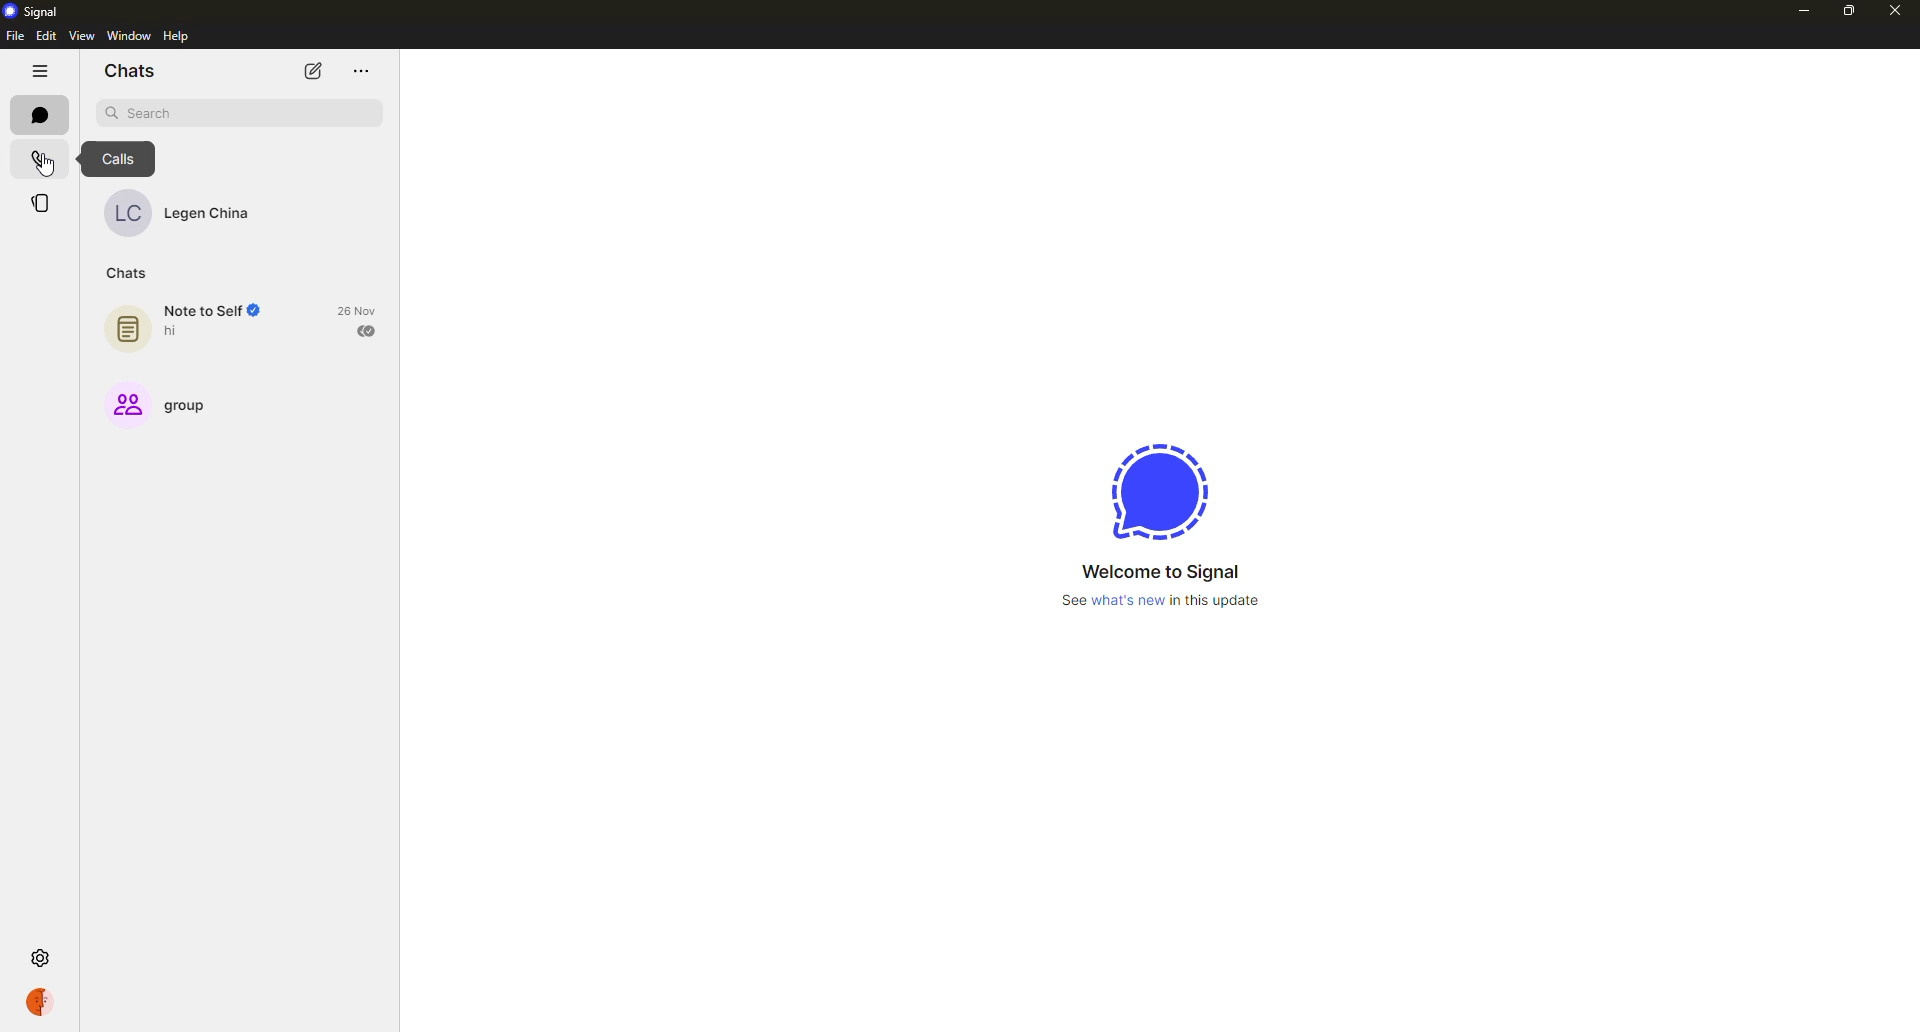 This screenshot has height=1032, width=1920. What do you see at coordinates (39, 959) in the screenshot?
I see `settings` at bounding box center [39, 959].